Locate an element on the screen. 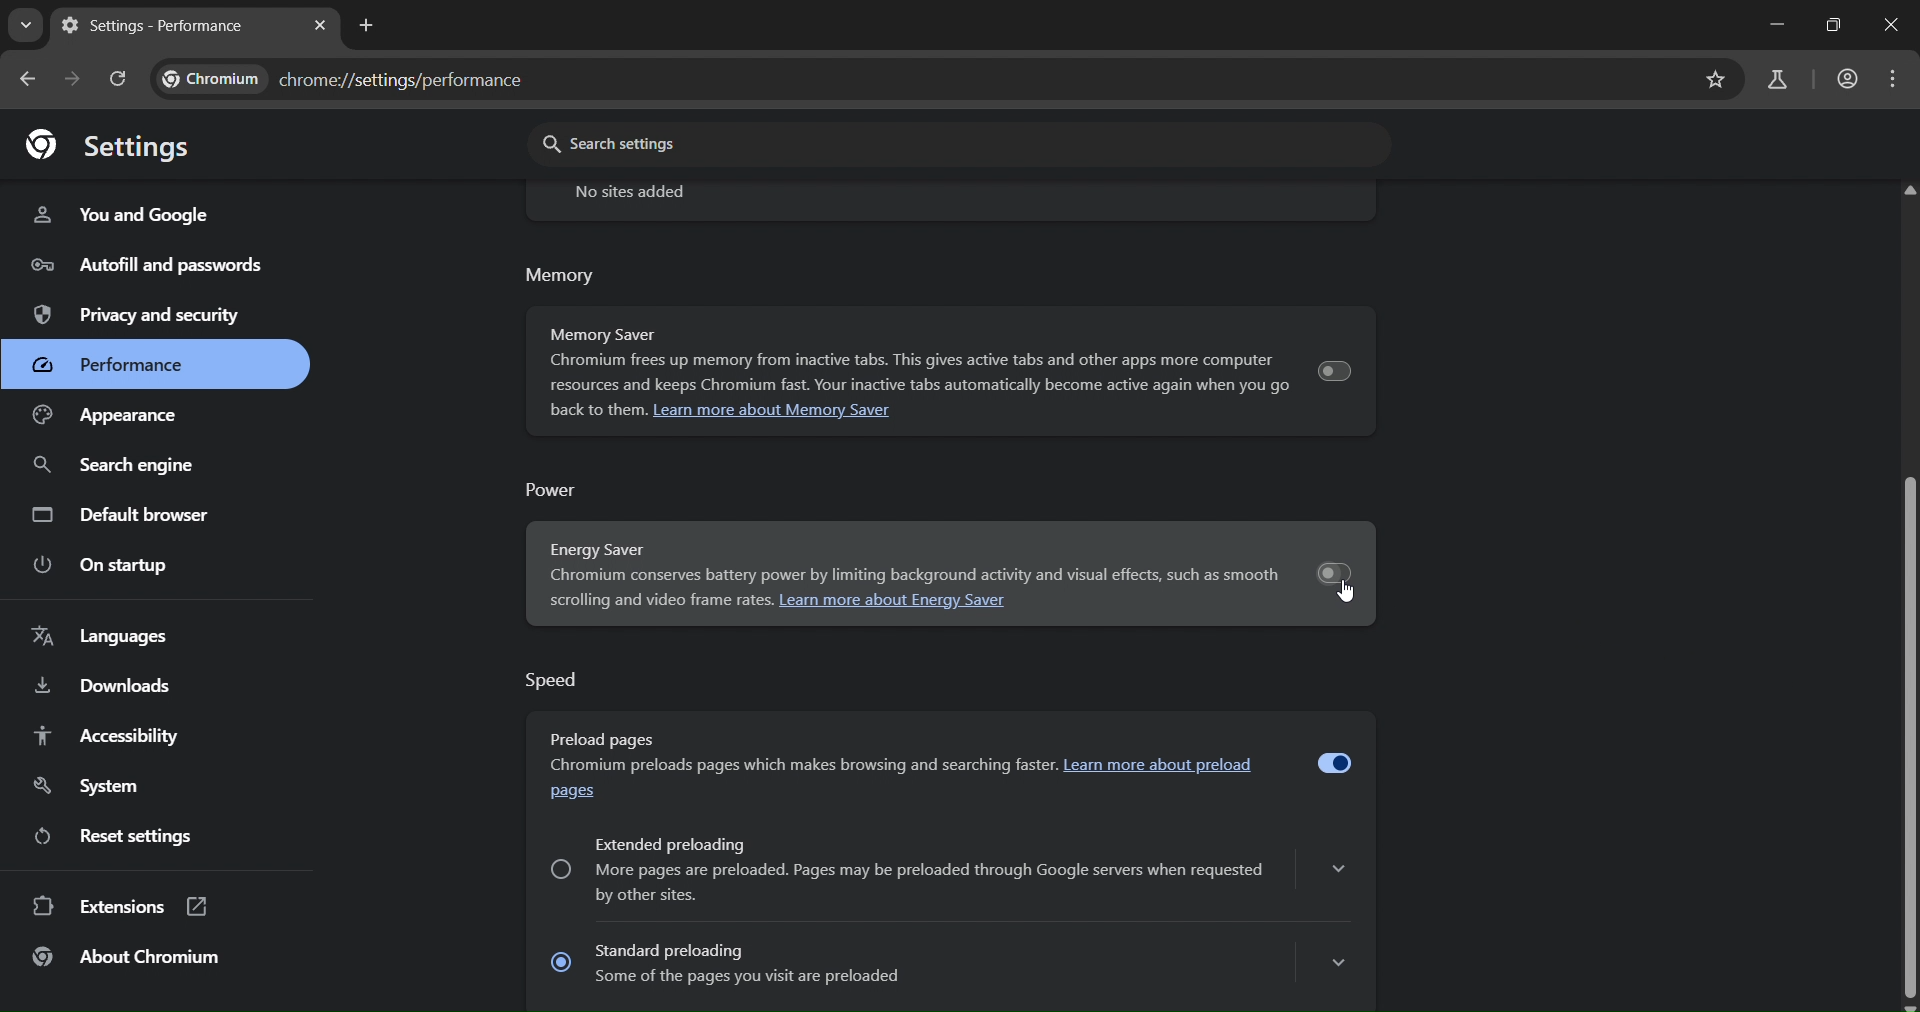 The image size is (1920, 1012). settings is located at coordinates (112, 146).